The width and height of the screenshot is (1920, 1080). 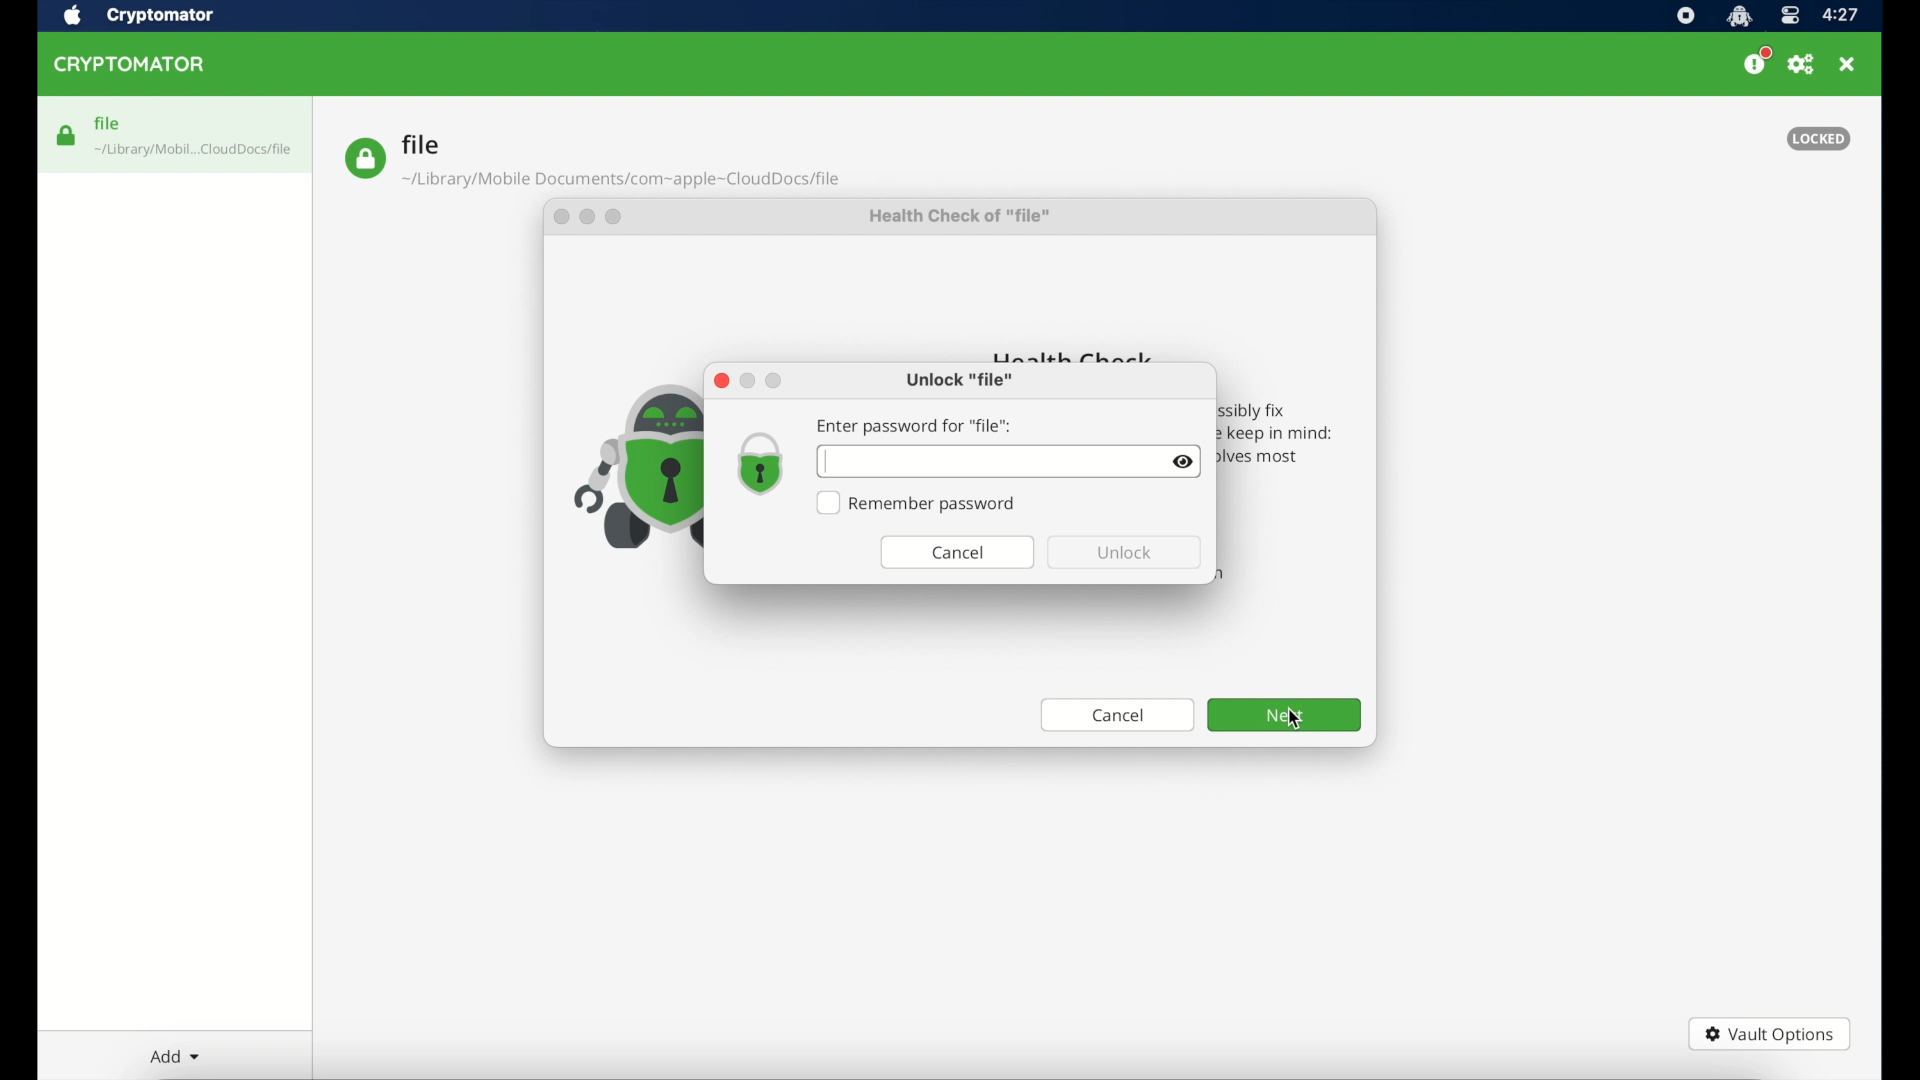 What do you see at coordinates (559, 220) in the screenshot?
I see `close` at bounding box center [559, 220].